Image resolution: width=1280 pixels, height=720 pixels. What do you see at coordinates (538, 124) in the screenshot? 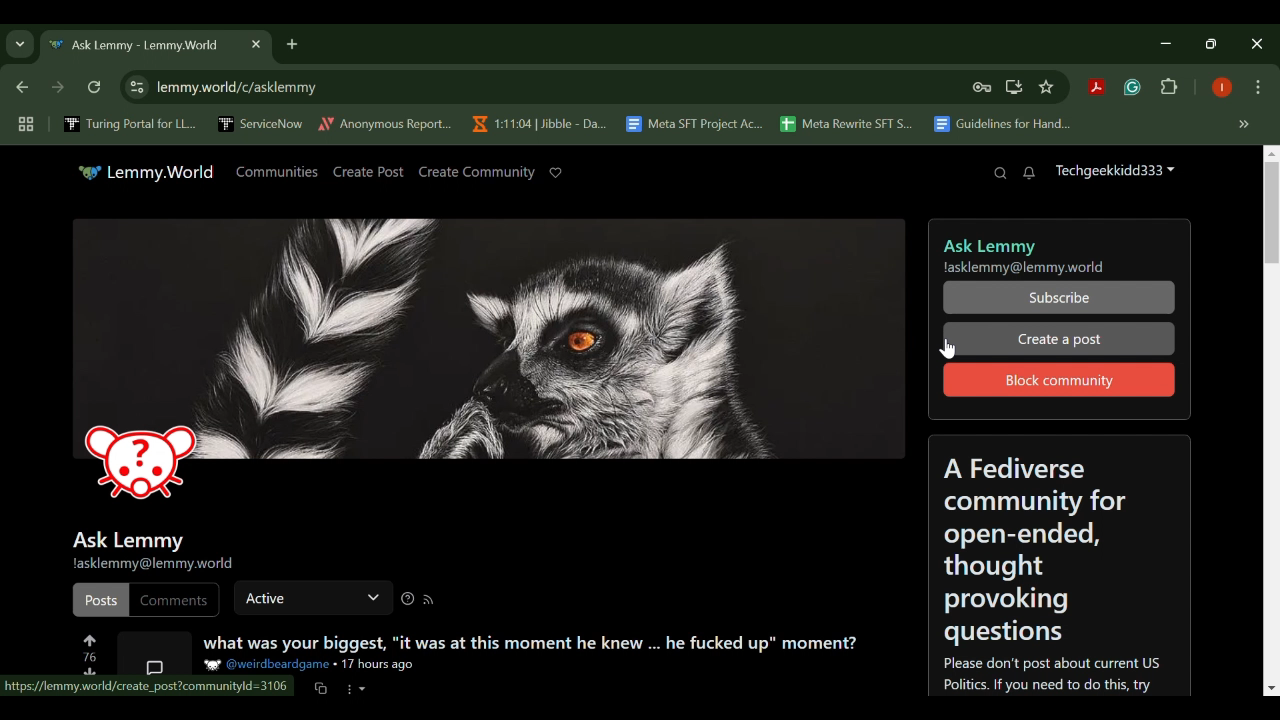
I see `1:11:04 | Jibble - Da...` at bounding box center [538, 124].